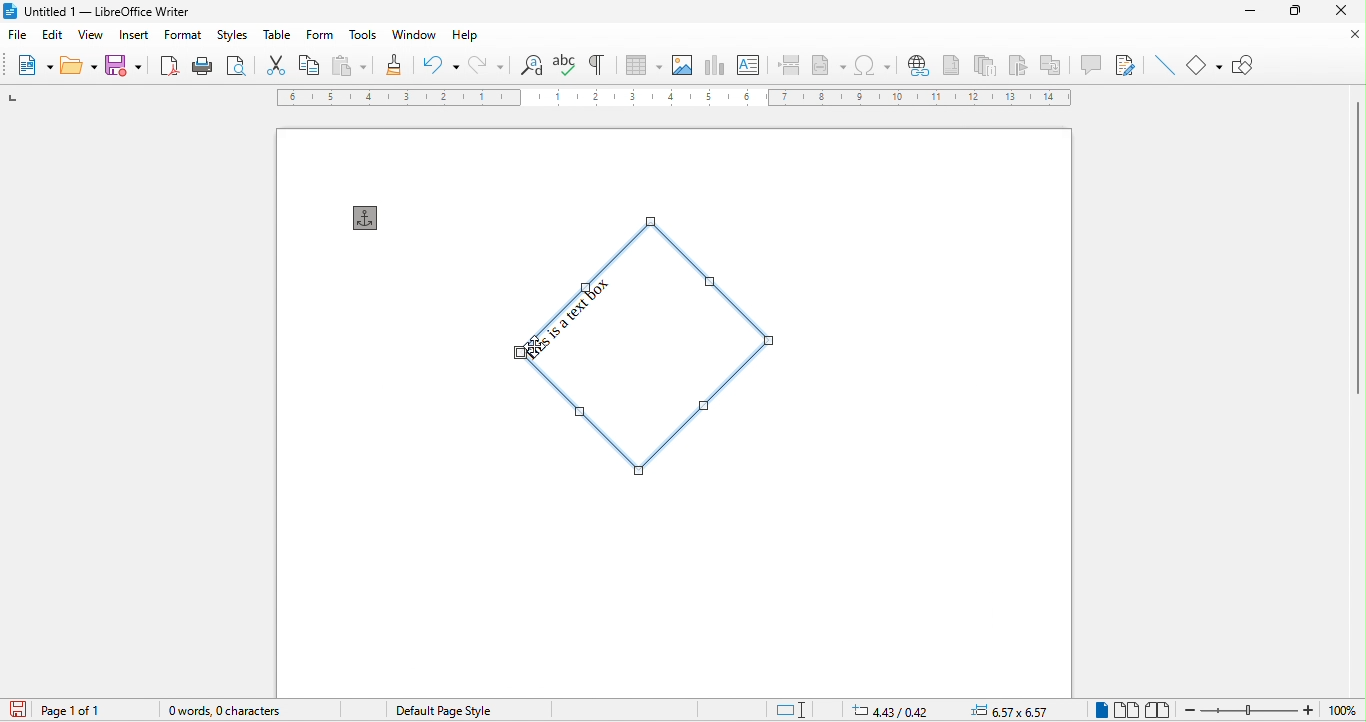 Image resolution: width=1366 pixels, height=722 pixels. What do you see at coordinates (463, 36) in the screenshot?
I see `help` at bounding box center [463, 36].